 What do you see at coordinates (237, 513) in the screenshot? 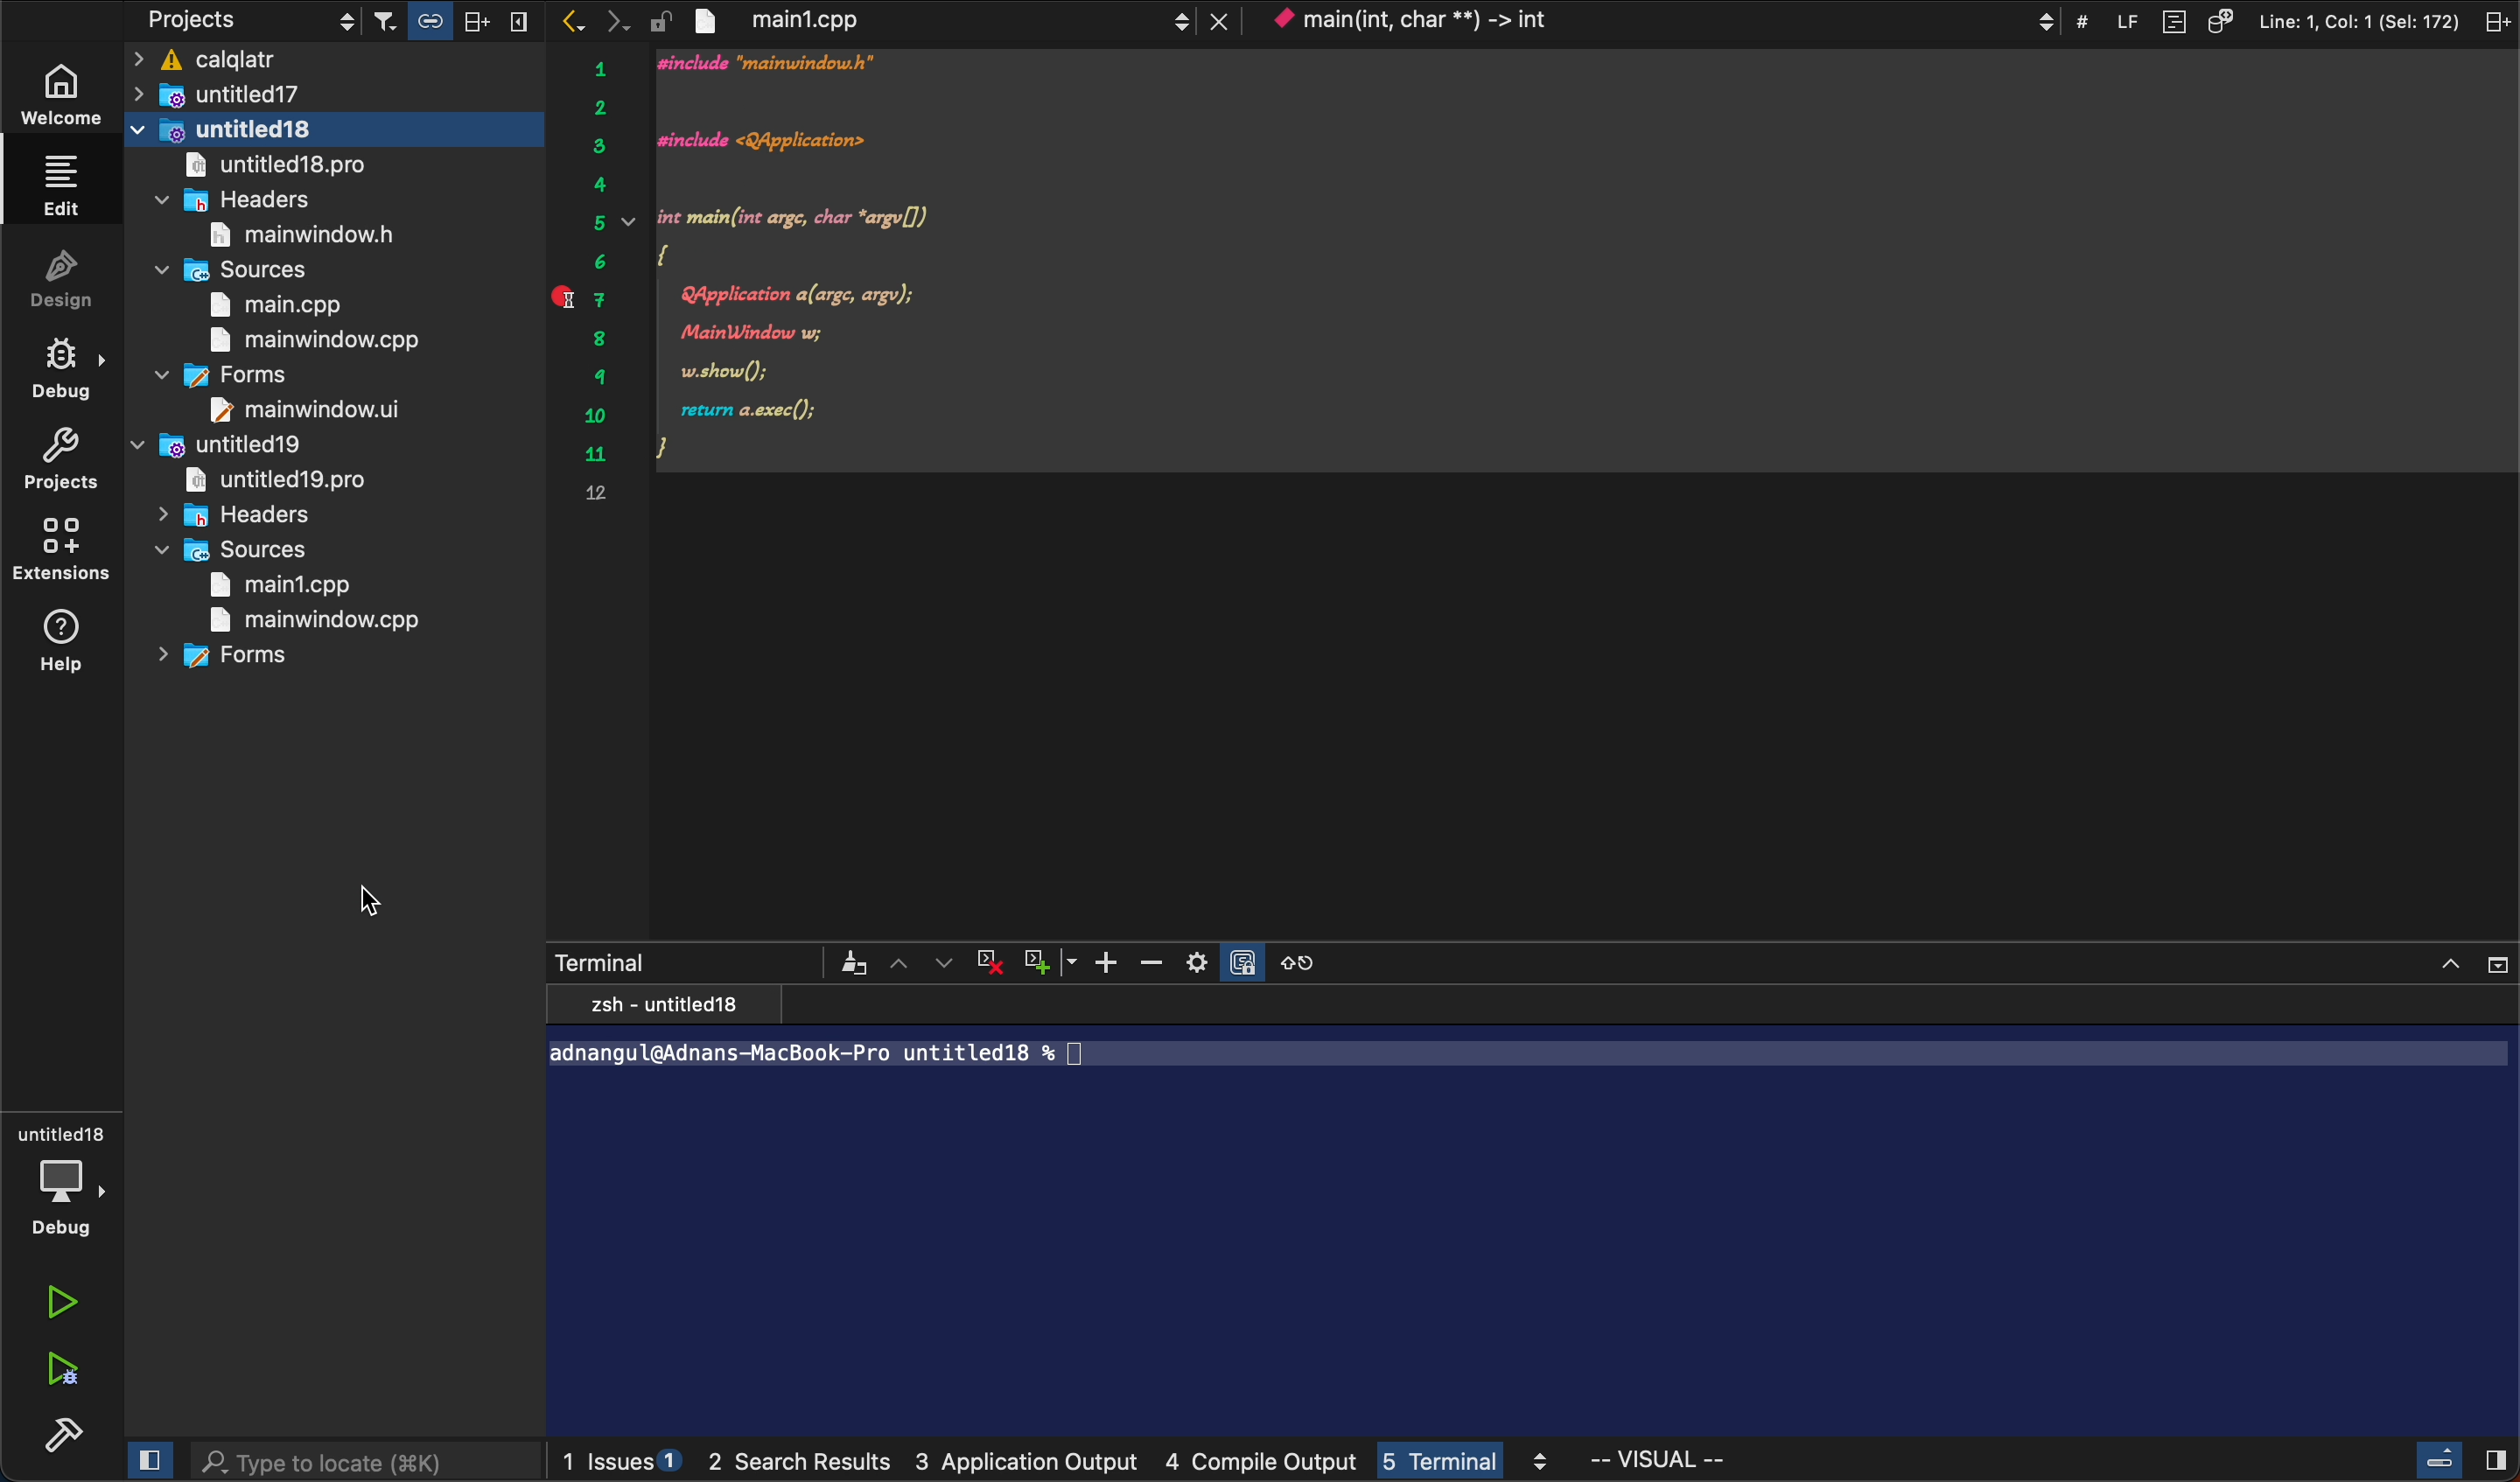
I see `headers` at bounding box center [237, 513].